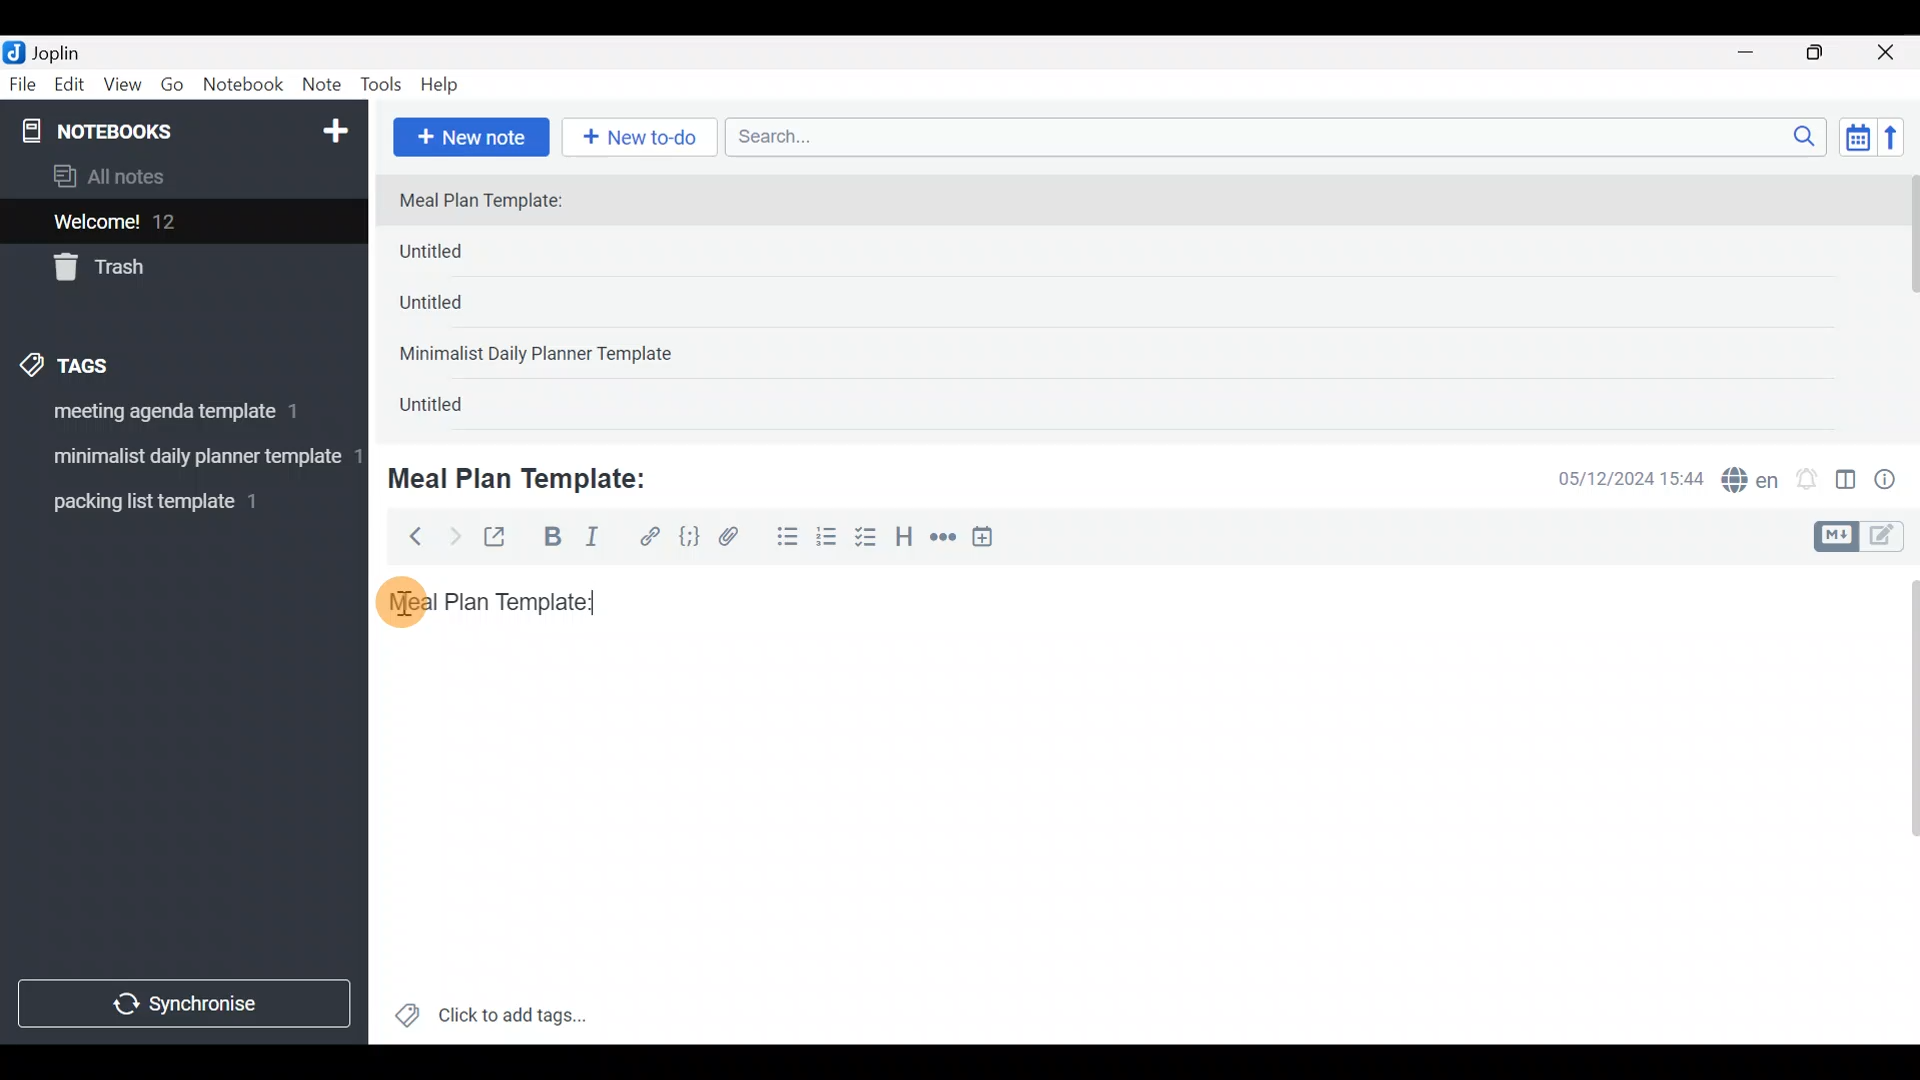 Image resolution: width=1920 pixels, height=1080 pixels. Describe the element at coordinates (122, 88) in the screenshot. I see `View` at that location.